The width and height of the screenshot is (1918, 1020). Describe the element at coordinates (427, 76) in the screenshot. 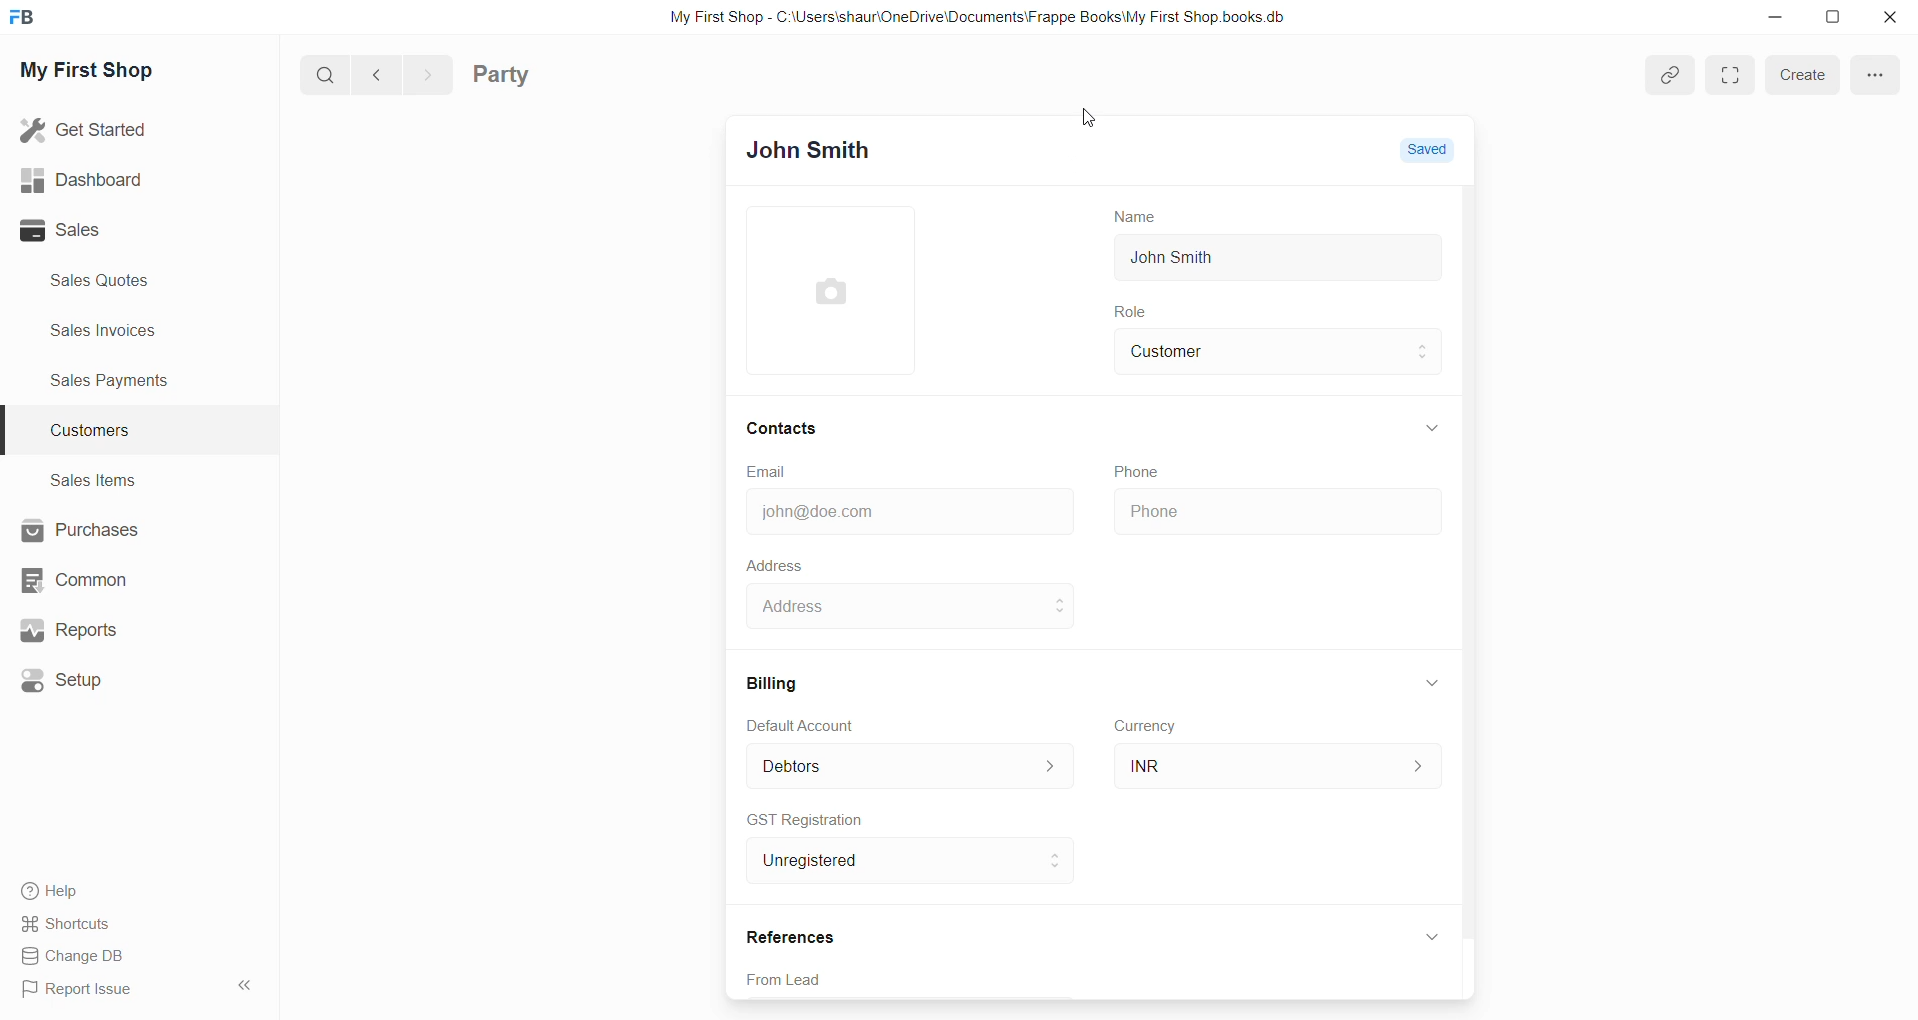

I see `go forward` at that location.